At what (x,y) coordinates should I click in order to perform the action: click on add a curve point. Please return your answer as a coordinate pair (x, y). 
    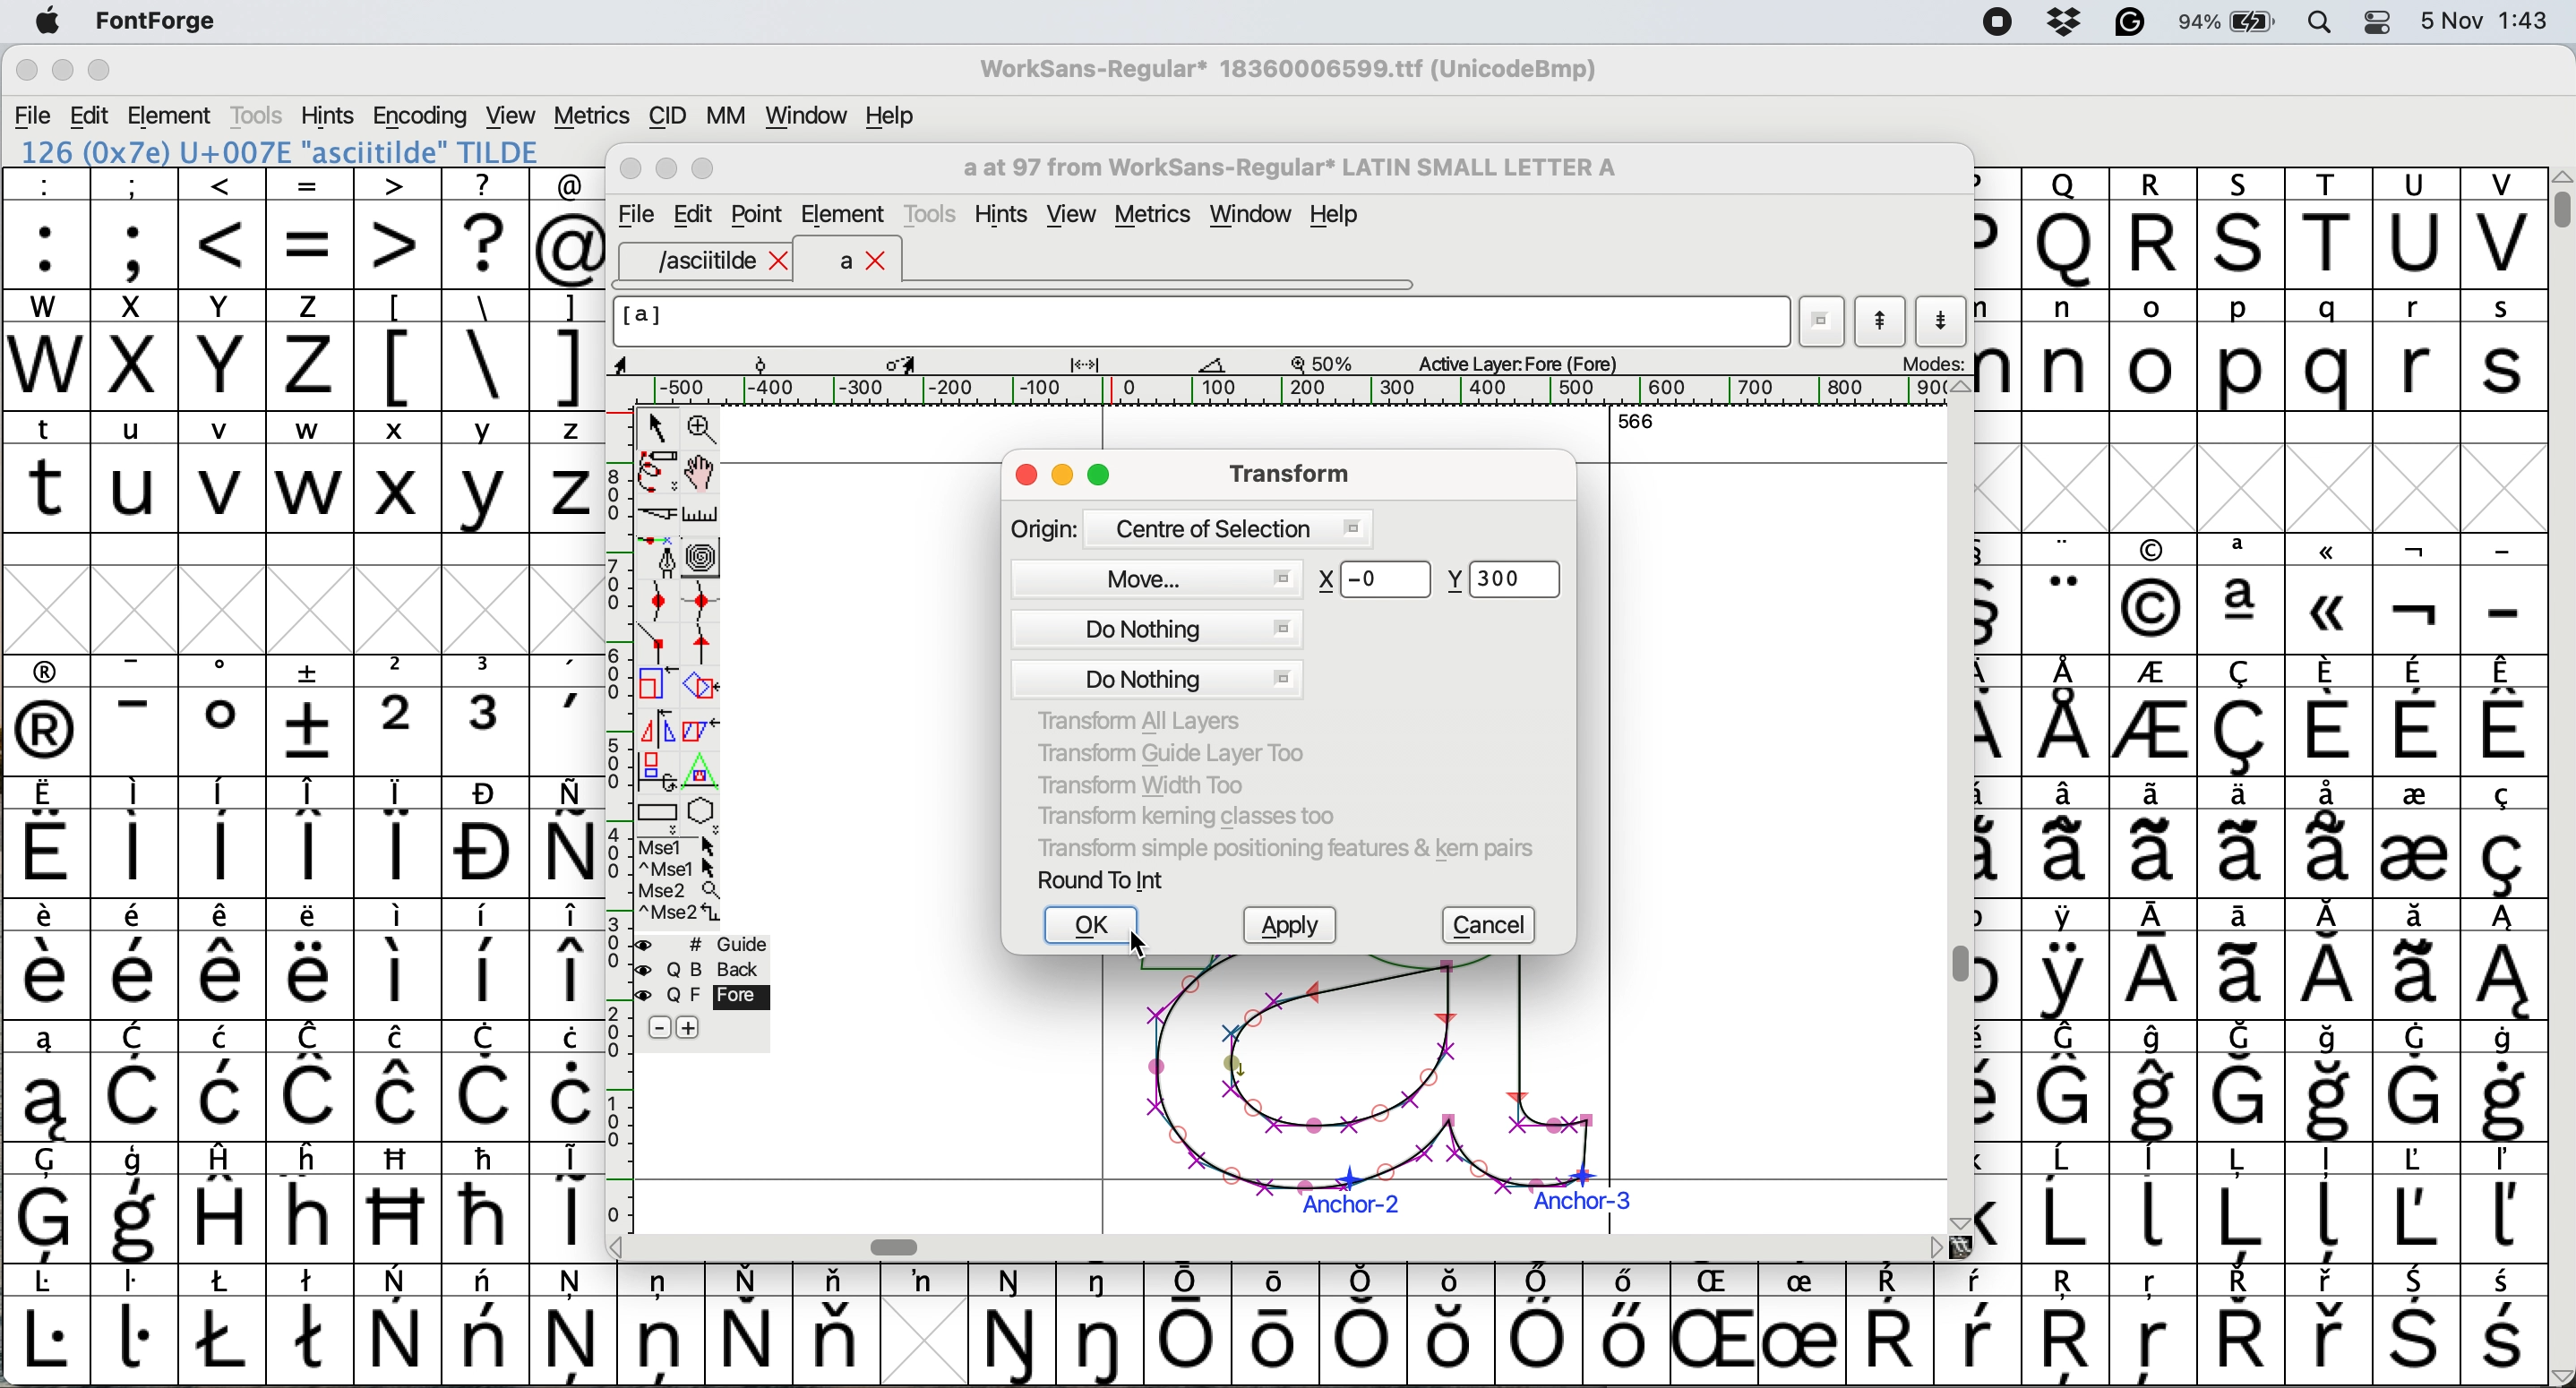
    Looking at the image, I should click on (659, 601).